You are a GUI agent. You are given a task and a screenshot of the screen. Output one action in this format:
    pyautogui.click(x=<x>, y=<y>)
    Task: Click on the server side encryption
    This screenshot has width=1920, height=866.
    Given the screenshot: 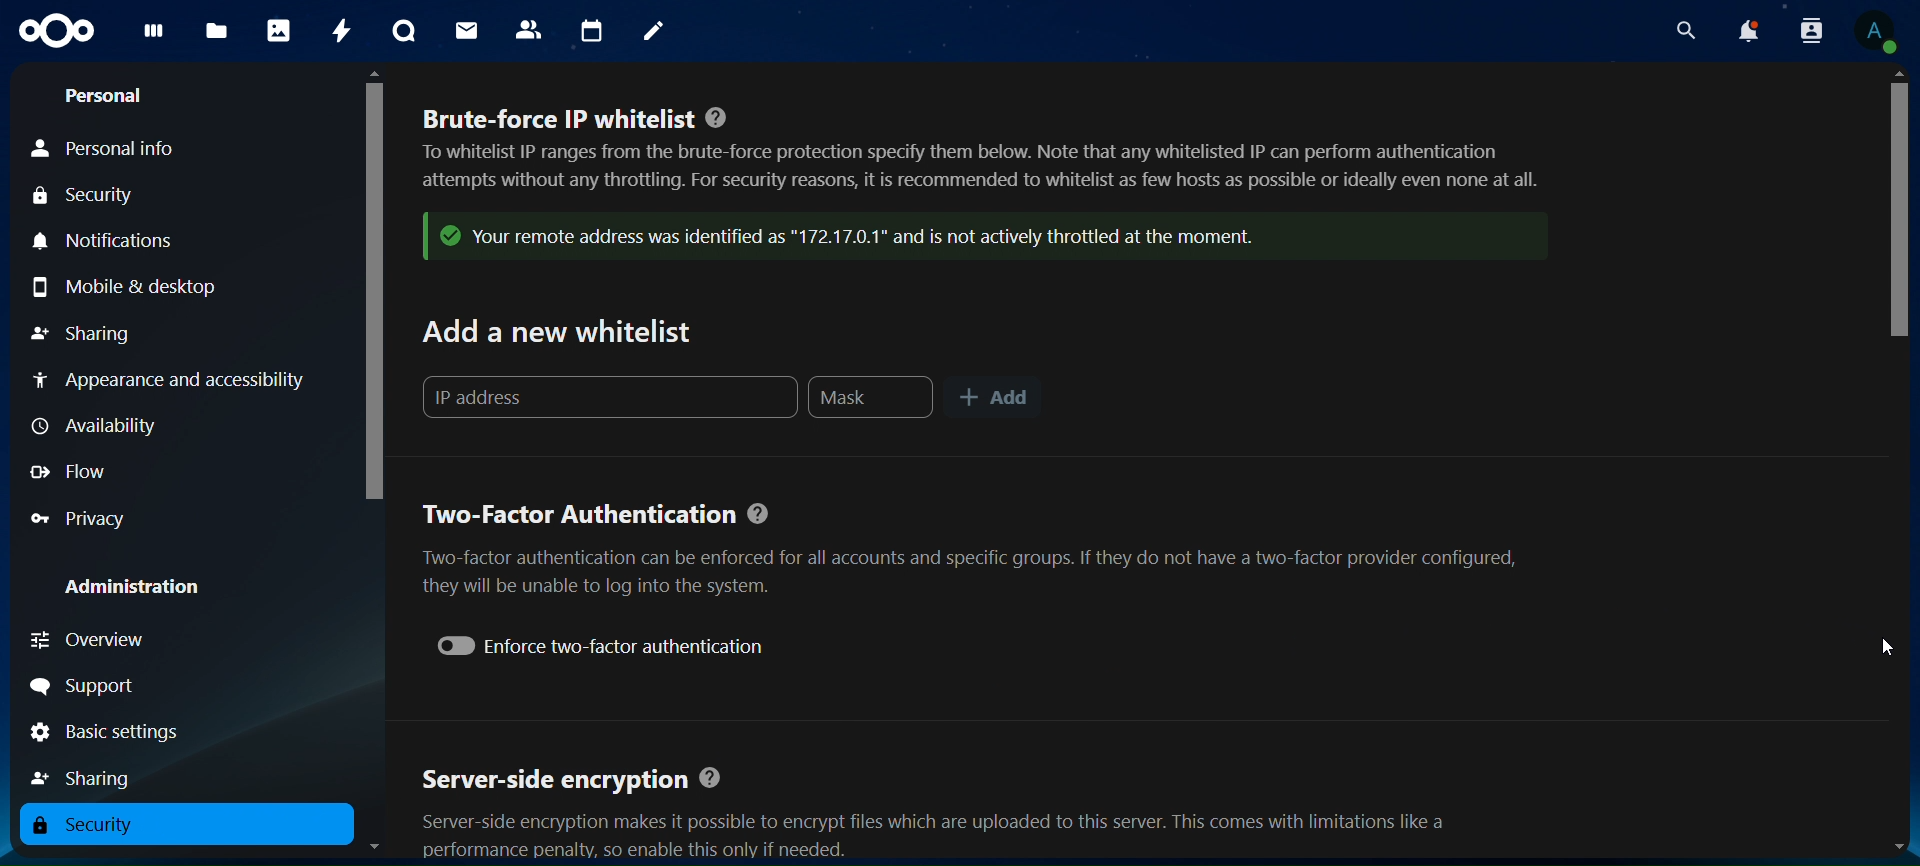 What is the action you would take?
    pyautogui.click(x=970, y=813)
    